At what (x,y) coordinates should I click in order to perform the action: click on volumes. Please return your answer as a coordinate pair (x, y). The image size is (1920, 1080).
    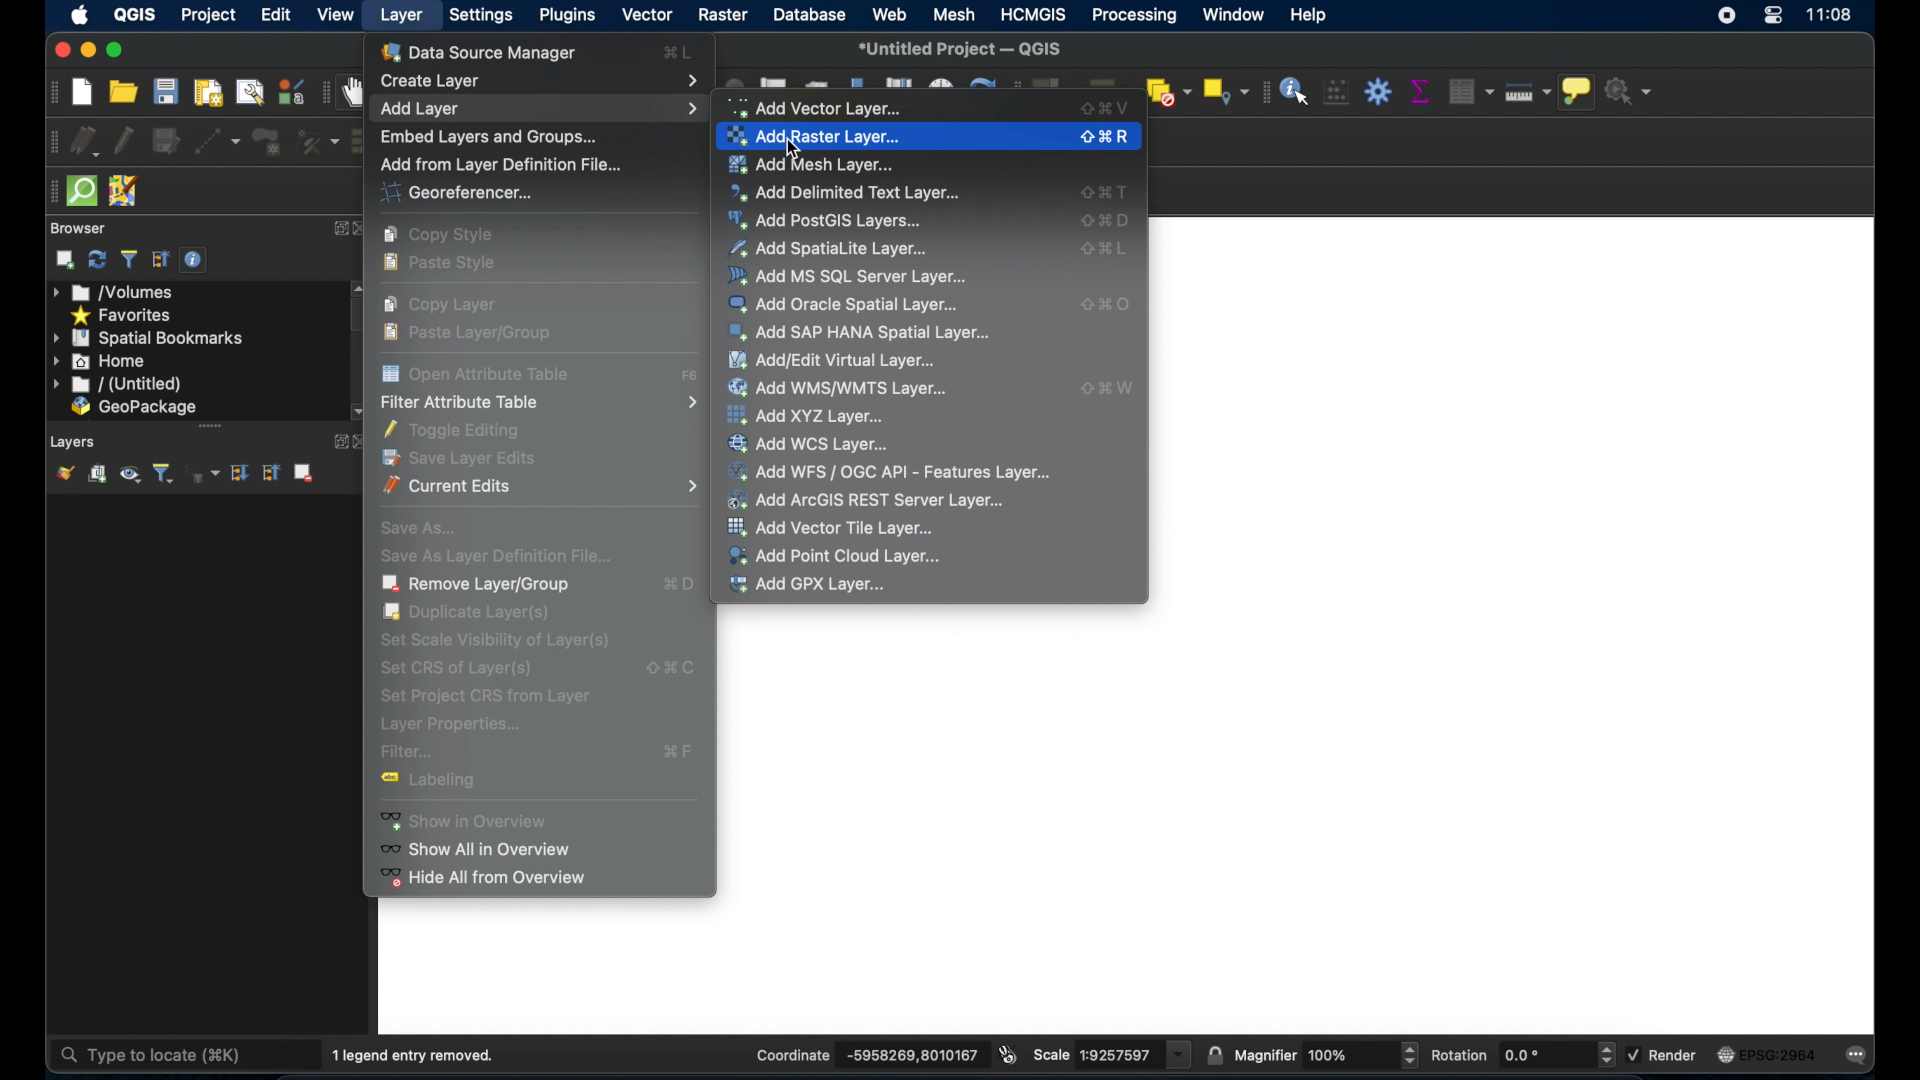
    Looking at the image, I should click on (115, 293).